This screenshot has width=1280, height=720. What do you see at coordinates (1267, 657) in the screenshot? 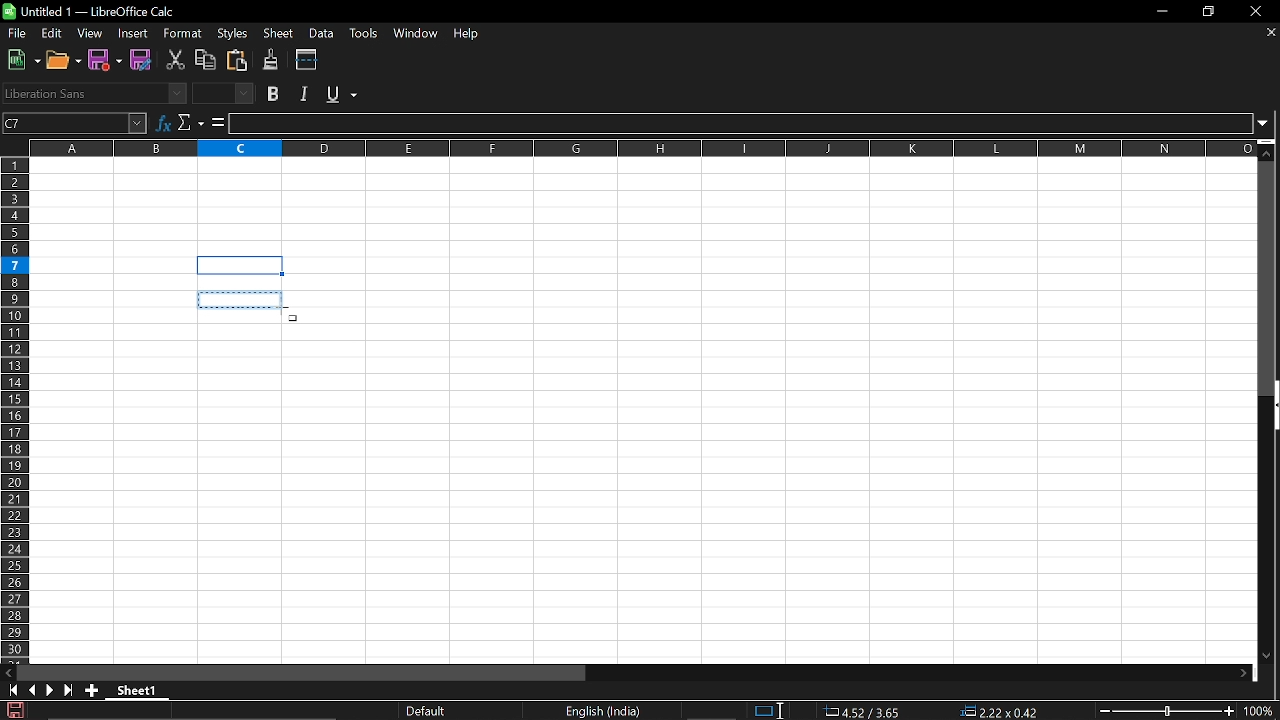
I see `Move down` at bounding box center [1267, 657].